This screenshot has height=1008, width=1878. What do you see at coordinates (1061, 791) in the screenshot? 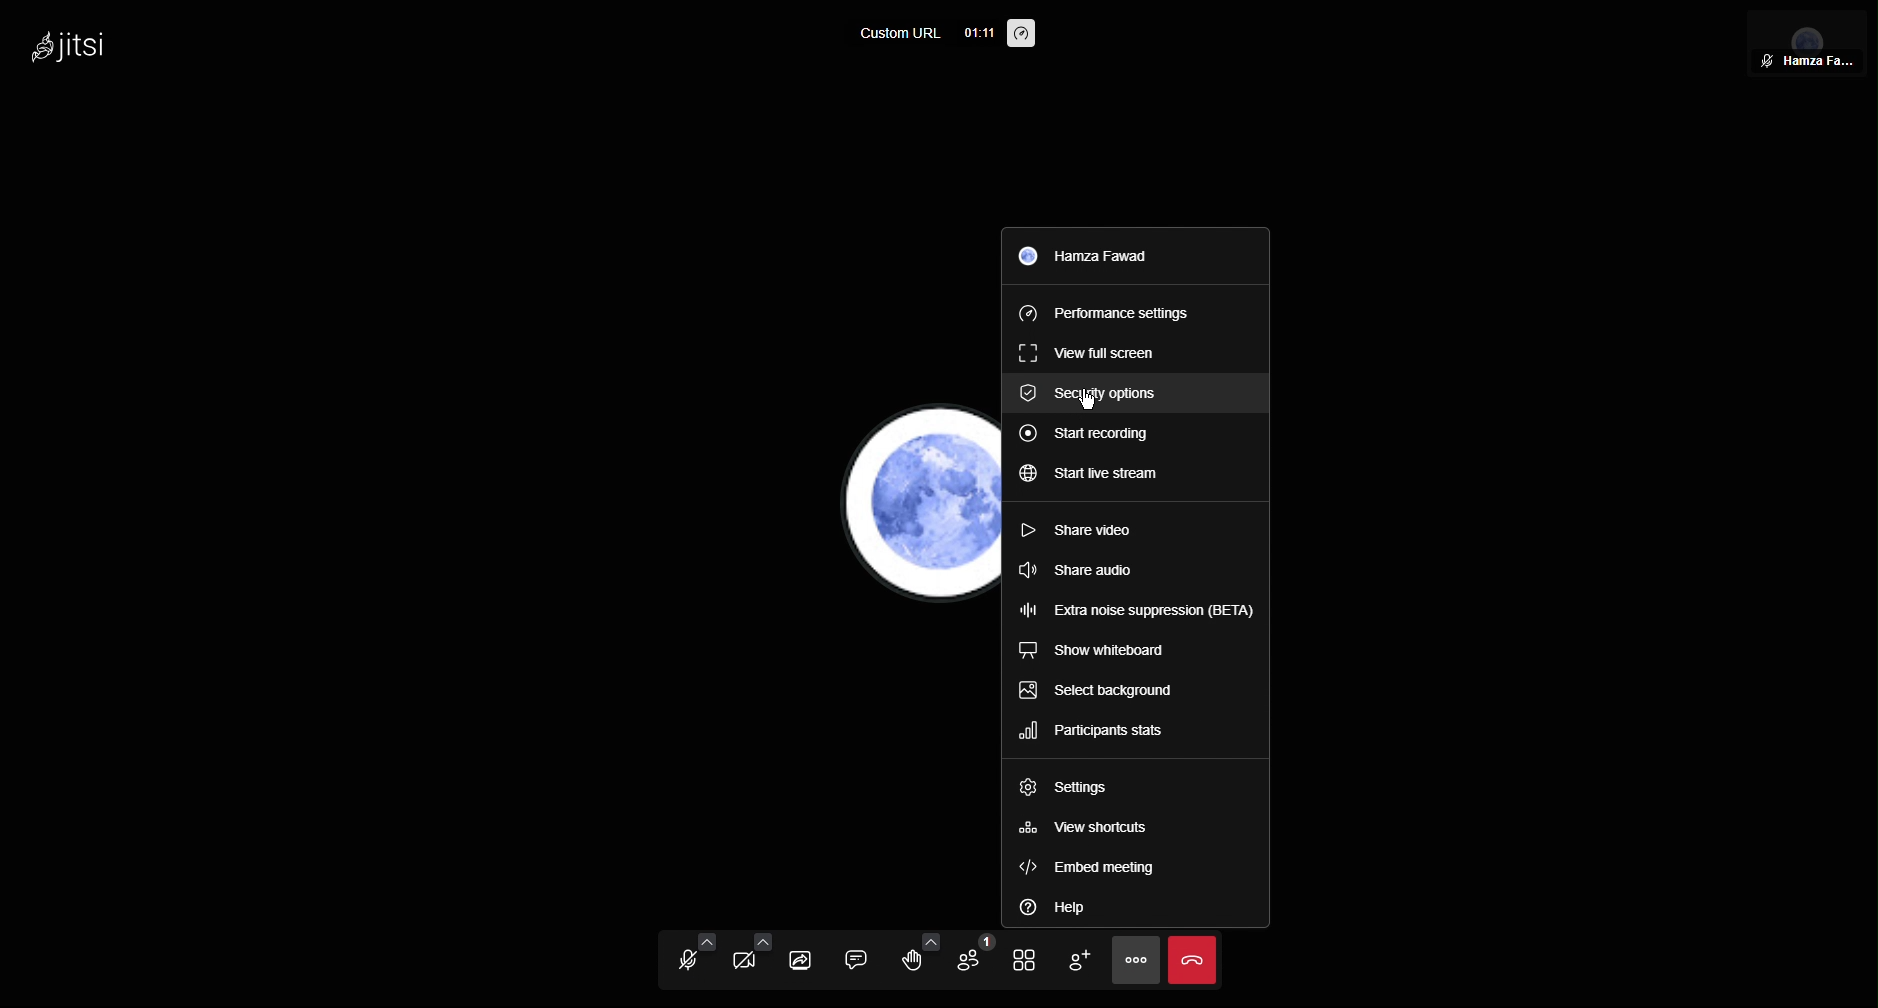
I see `Settings` at bounding box center [1061, 791].